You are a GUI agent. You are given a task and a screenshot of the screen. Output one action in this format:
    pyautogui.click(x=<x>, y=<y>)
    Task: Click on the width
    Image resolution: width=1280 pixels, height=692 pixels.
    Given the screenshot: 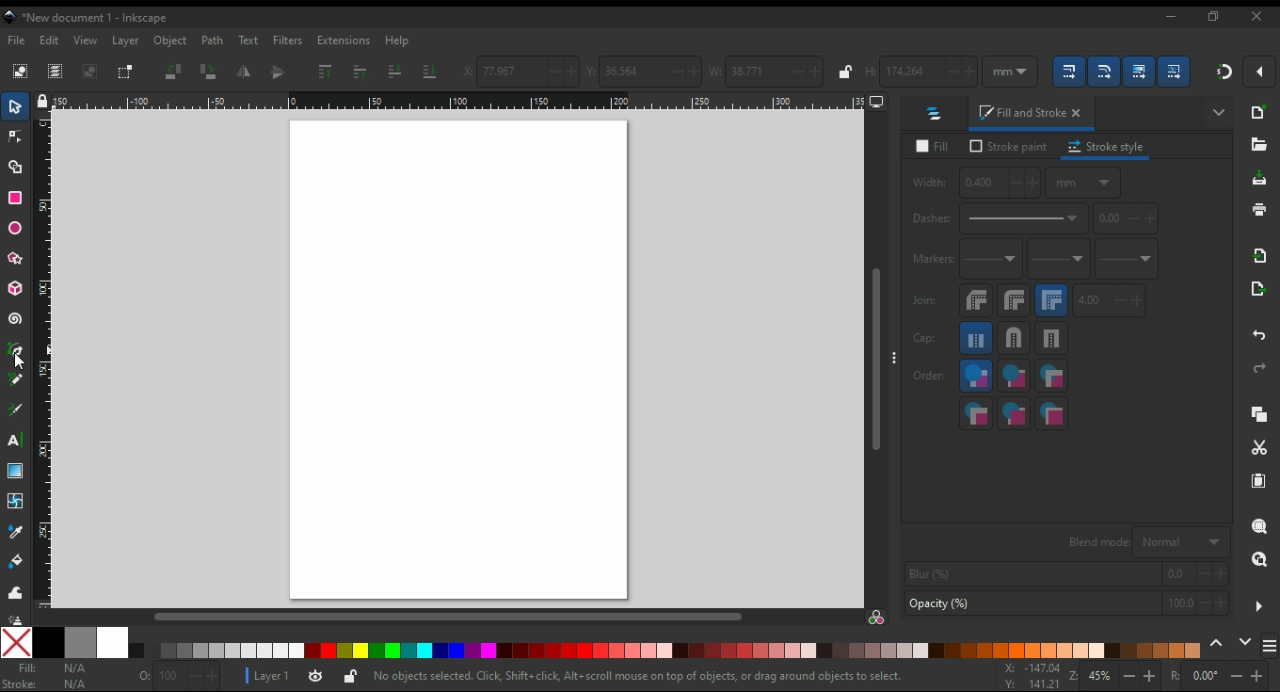 What is the action you would take?
    pyautogui.click(x=976, y=181)
    